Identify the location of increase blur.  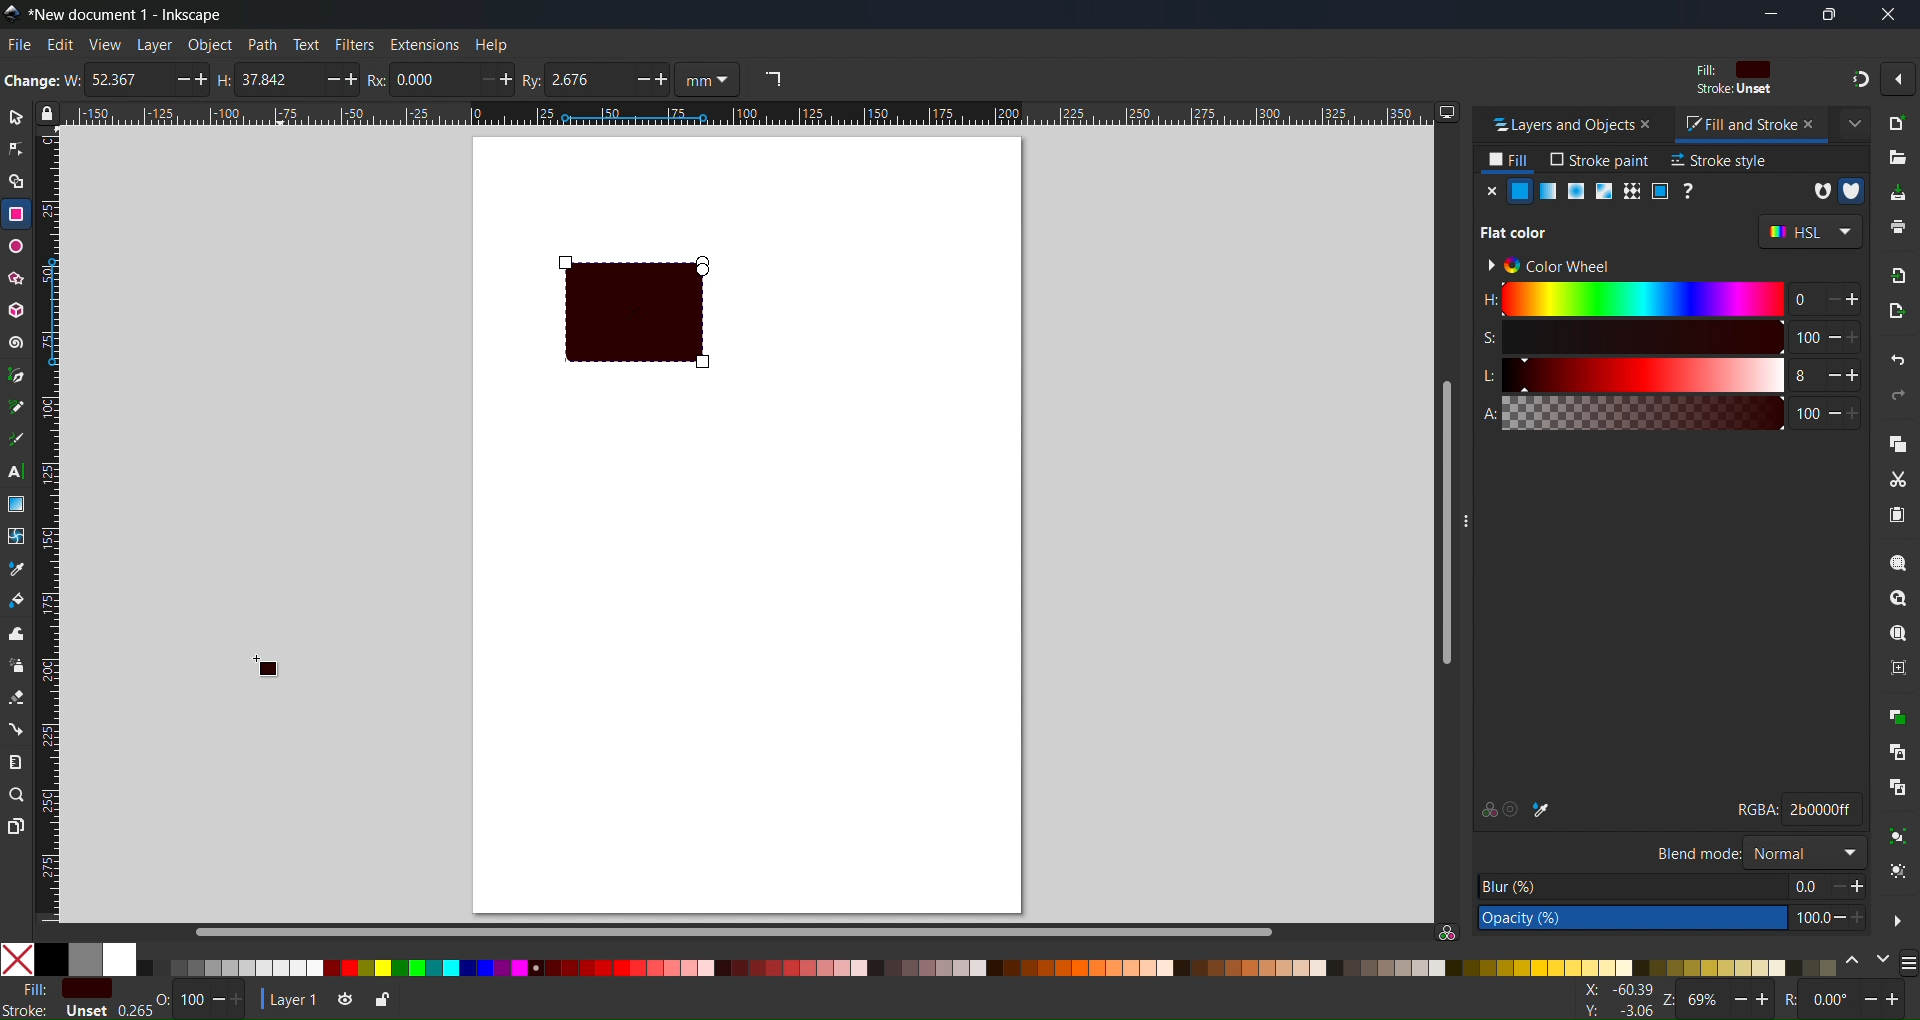
(1858, 885).